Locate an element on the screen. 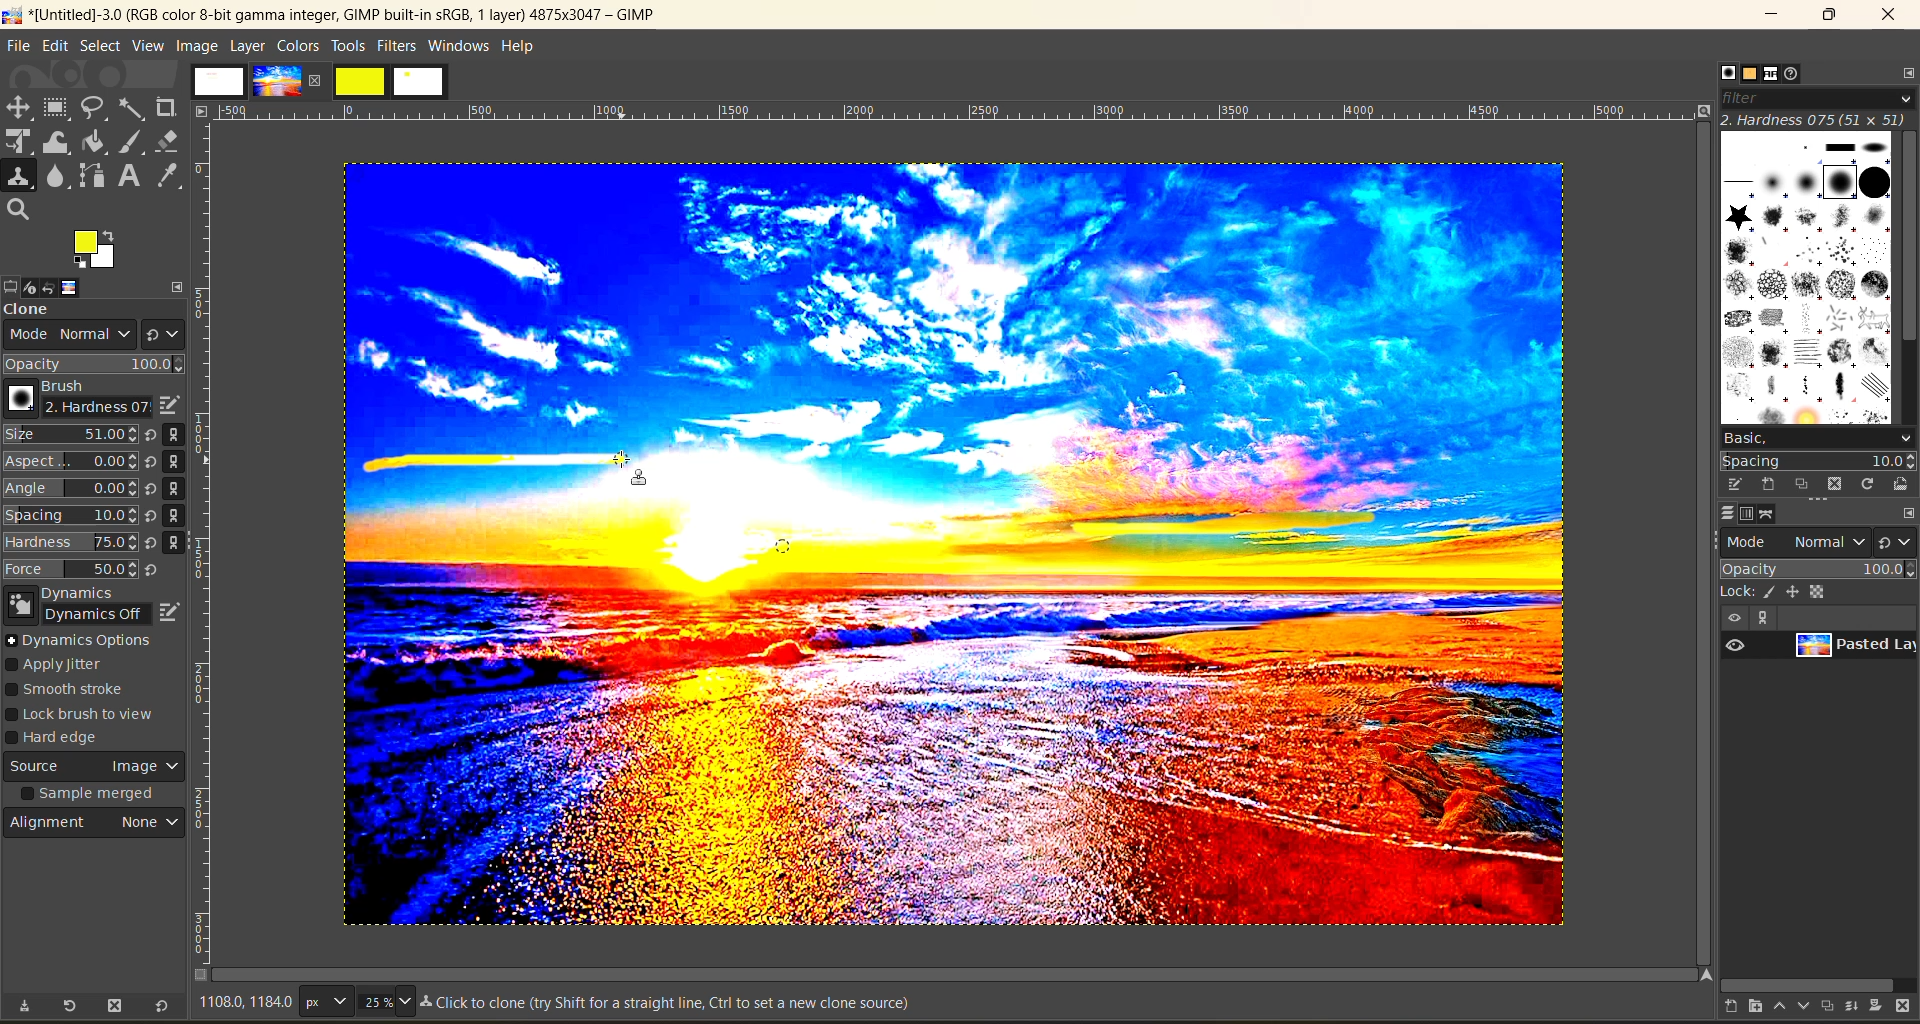 This screenshot has width=1920, height=1024. close is located at coordinates (319, 80).